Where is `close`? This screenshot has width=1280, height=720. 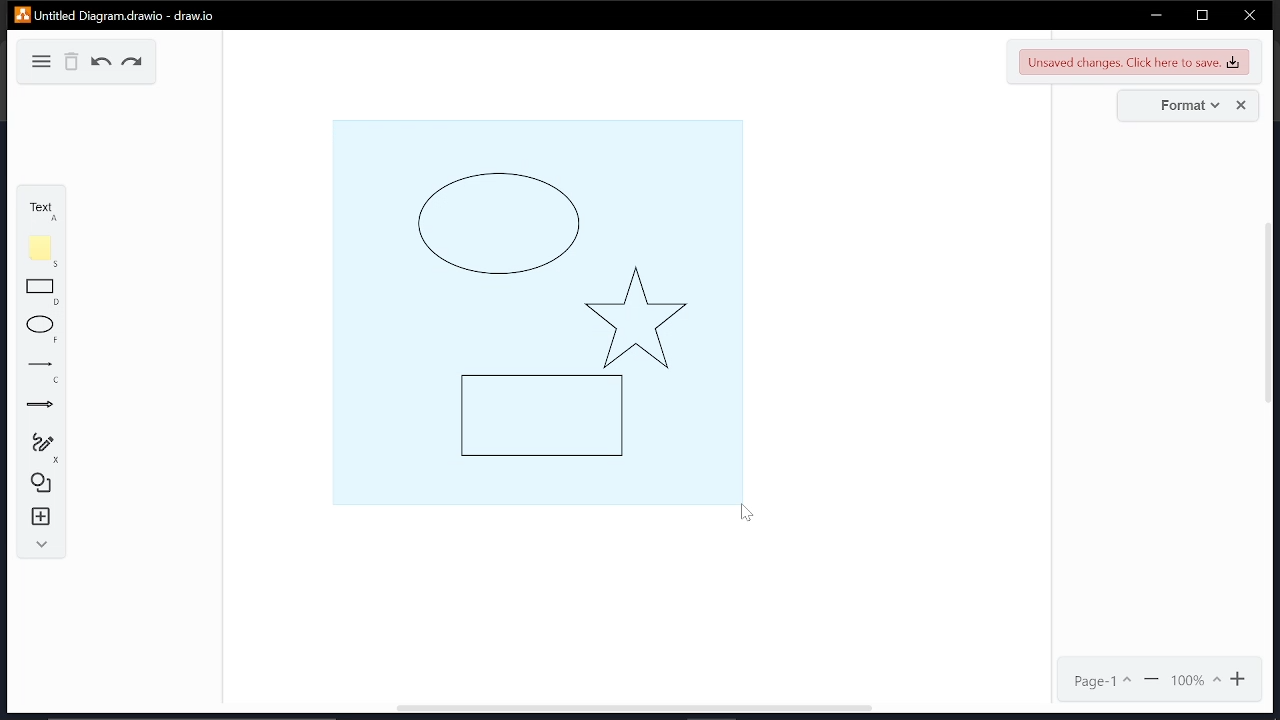
close is located at coordinates (1249, 17).